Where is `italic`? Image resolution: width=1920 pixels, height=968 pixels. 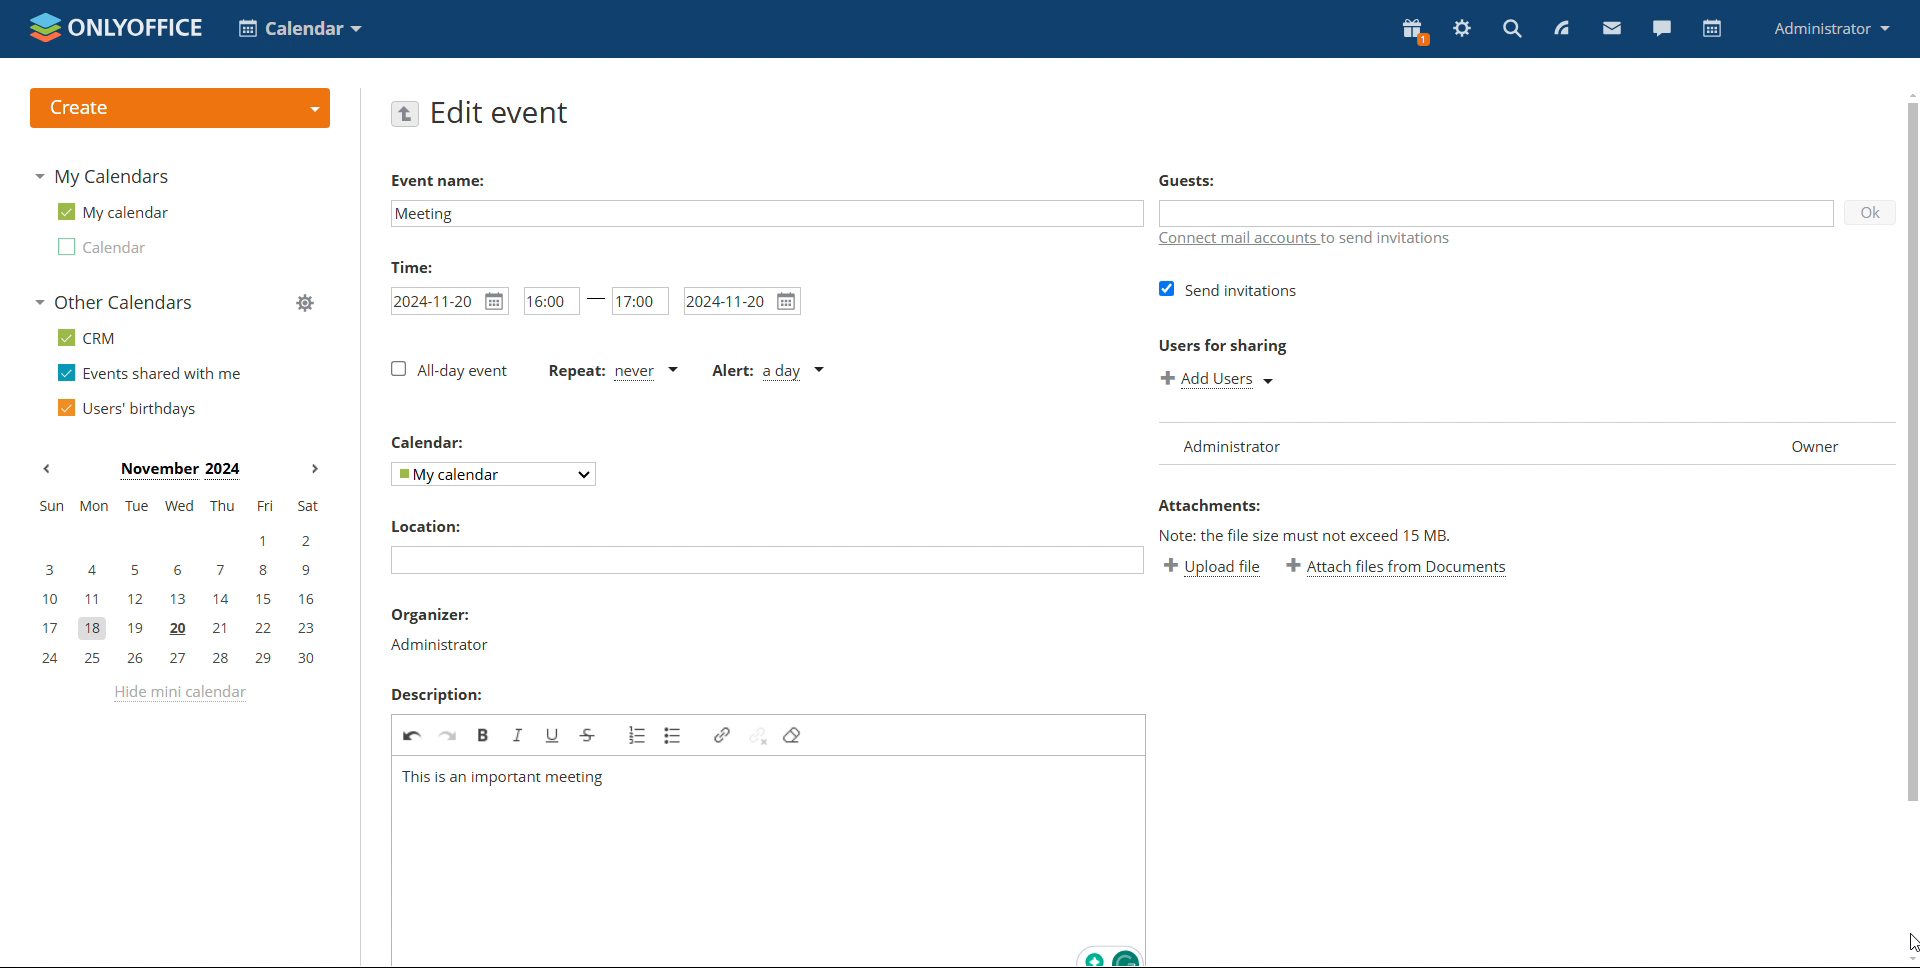 italic is located at coordinates (518, 736).